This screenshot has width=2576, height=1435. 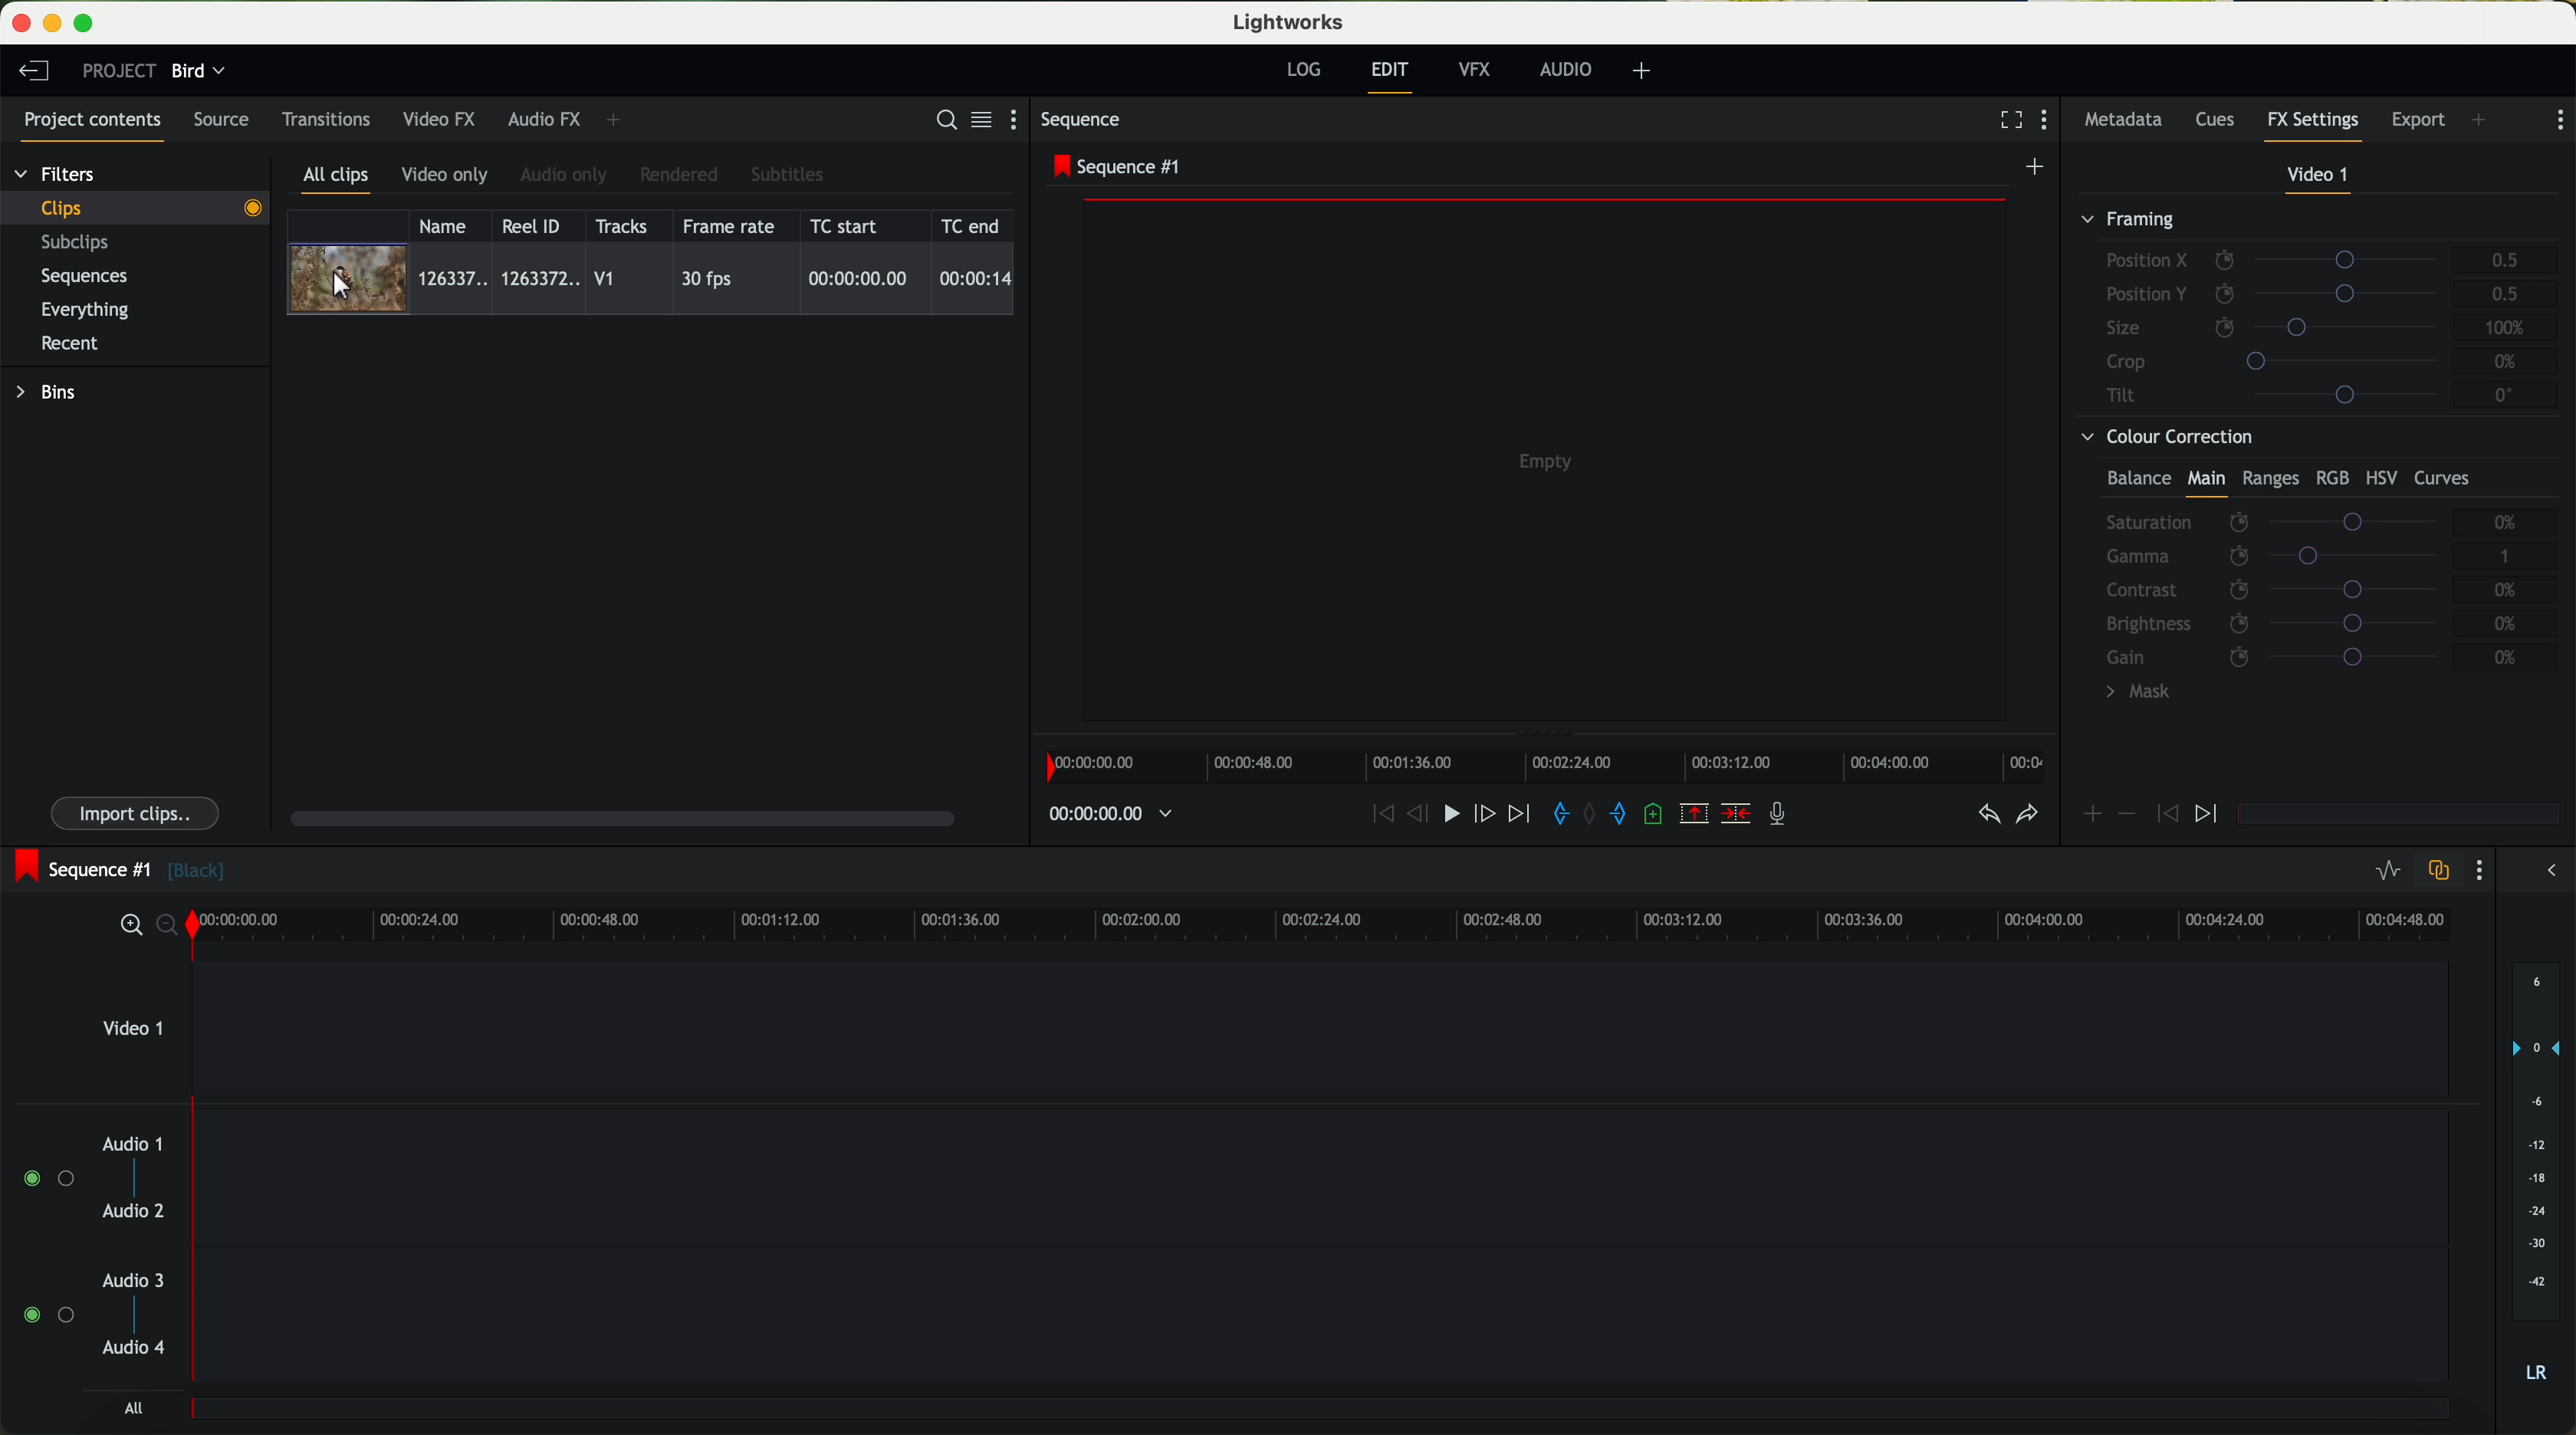 What do you see at coordinates (56, 24) in the screenshot?
I see `minimize program` at bounding box center [56, 24].